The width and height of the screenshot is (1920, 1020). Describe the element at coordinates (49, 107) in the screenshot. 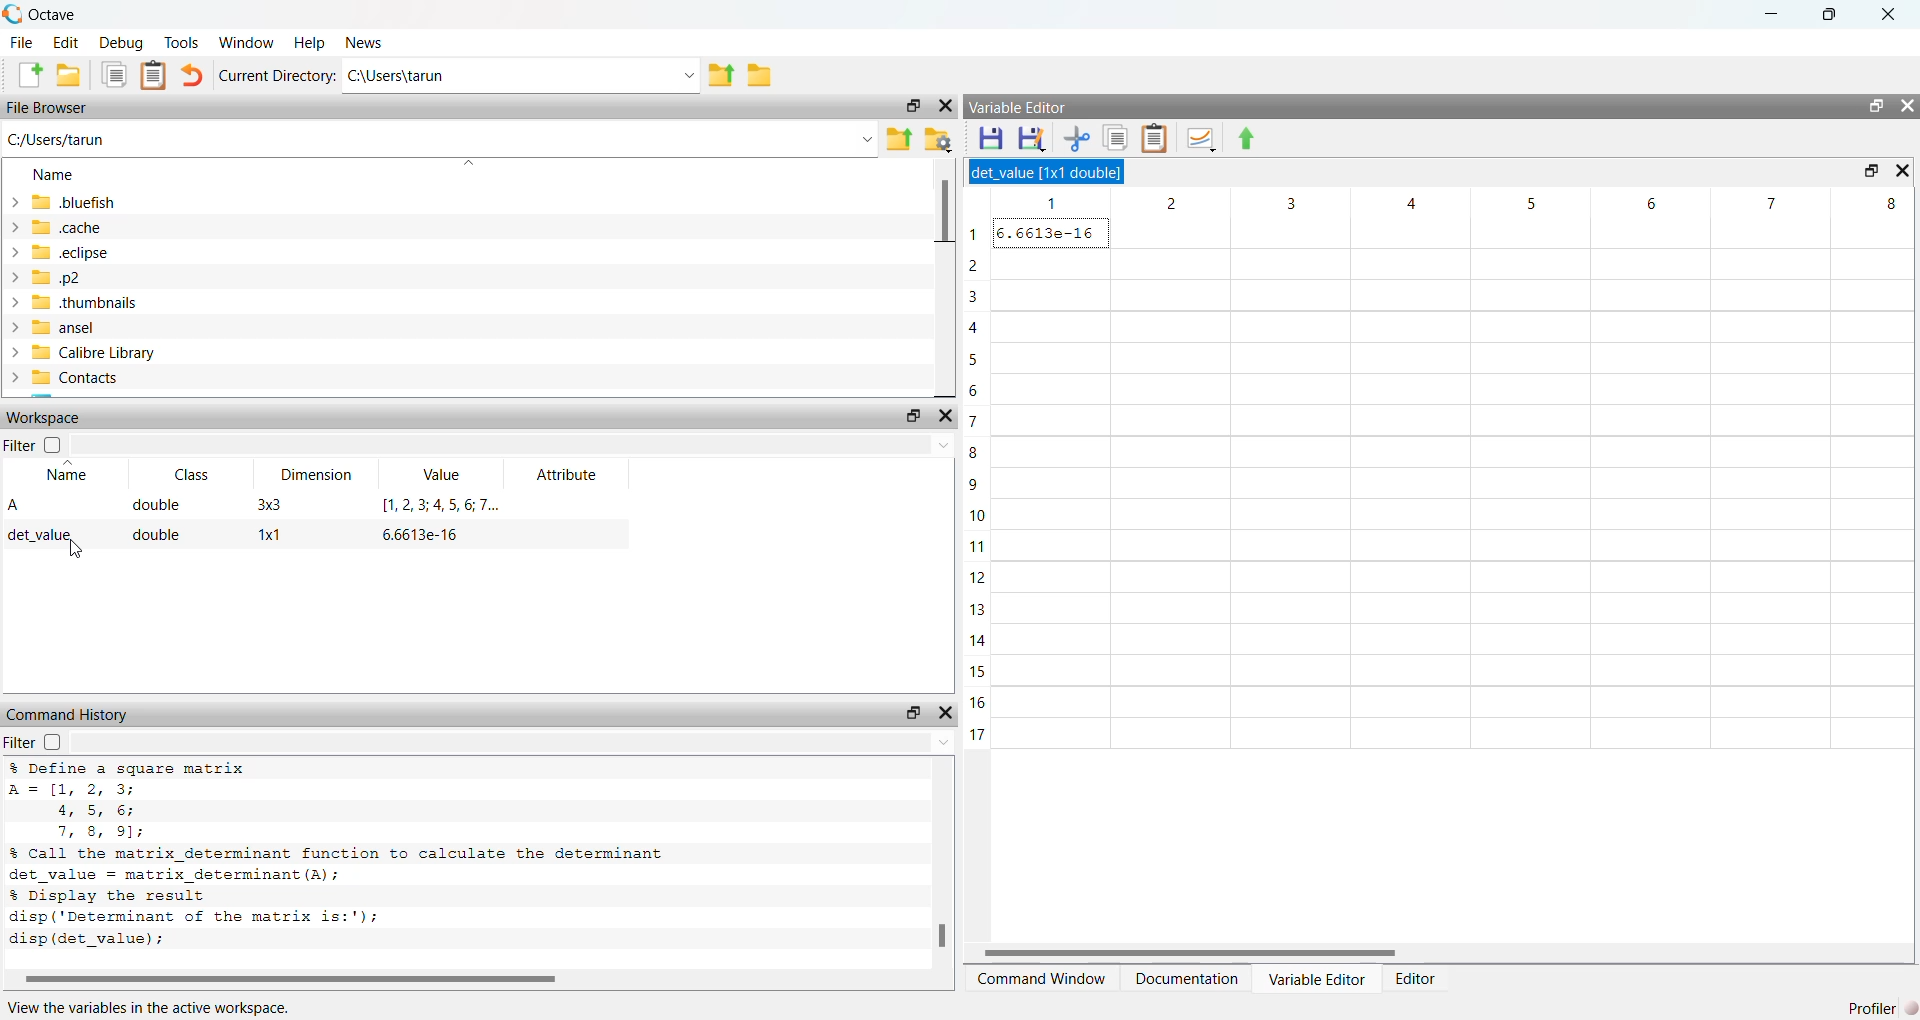

I see `file browser` at that location.